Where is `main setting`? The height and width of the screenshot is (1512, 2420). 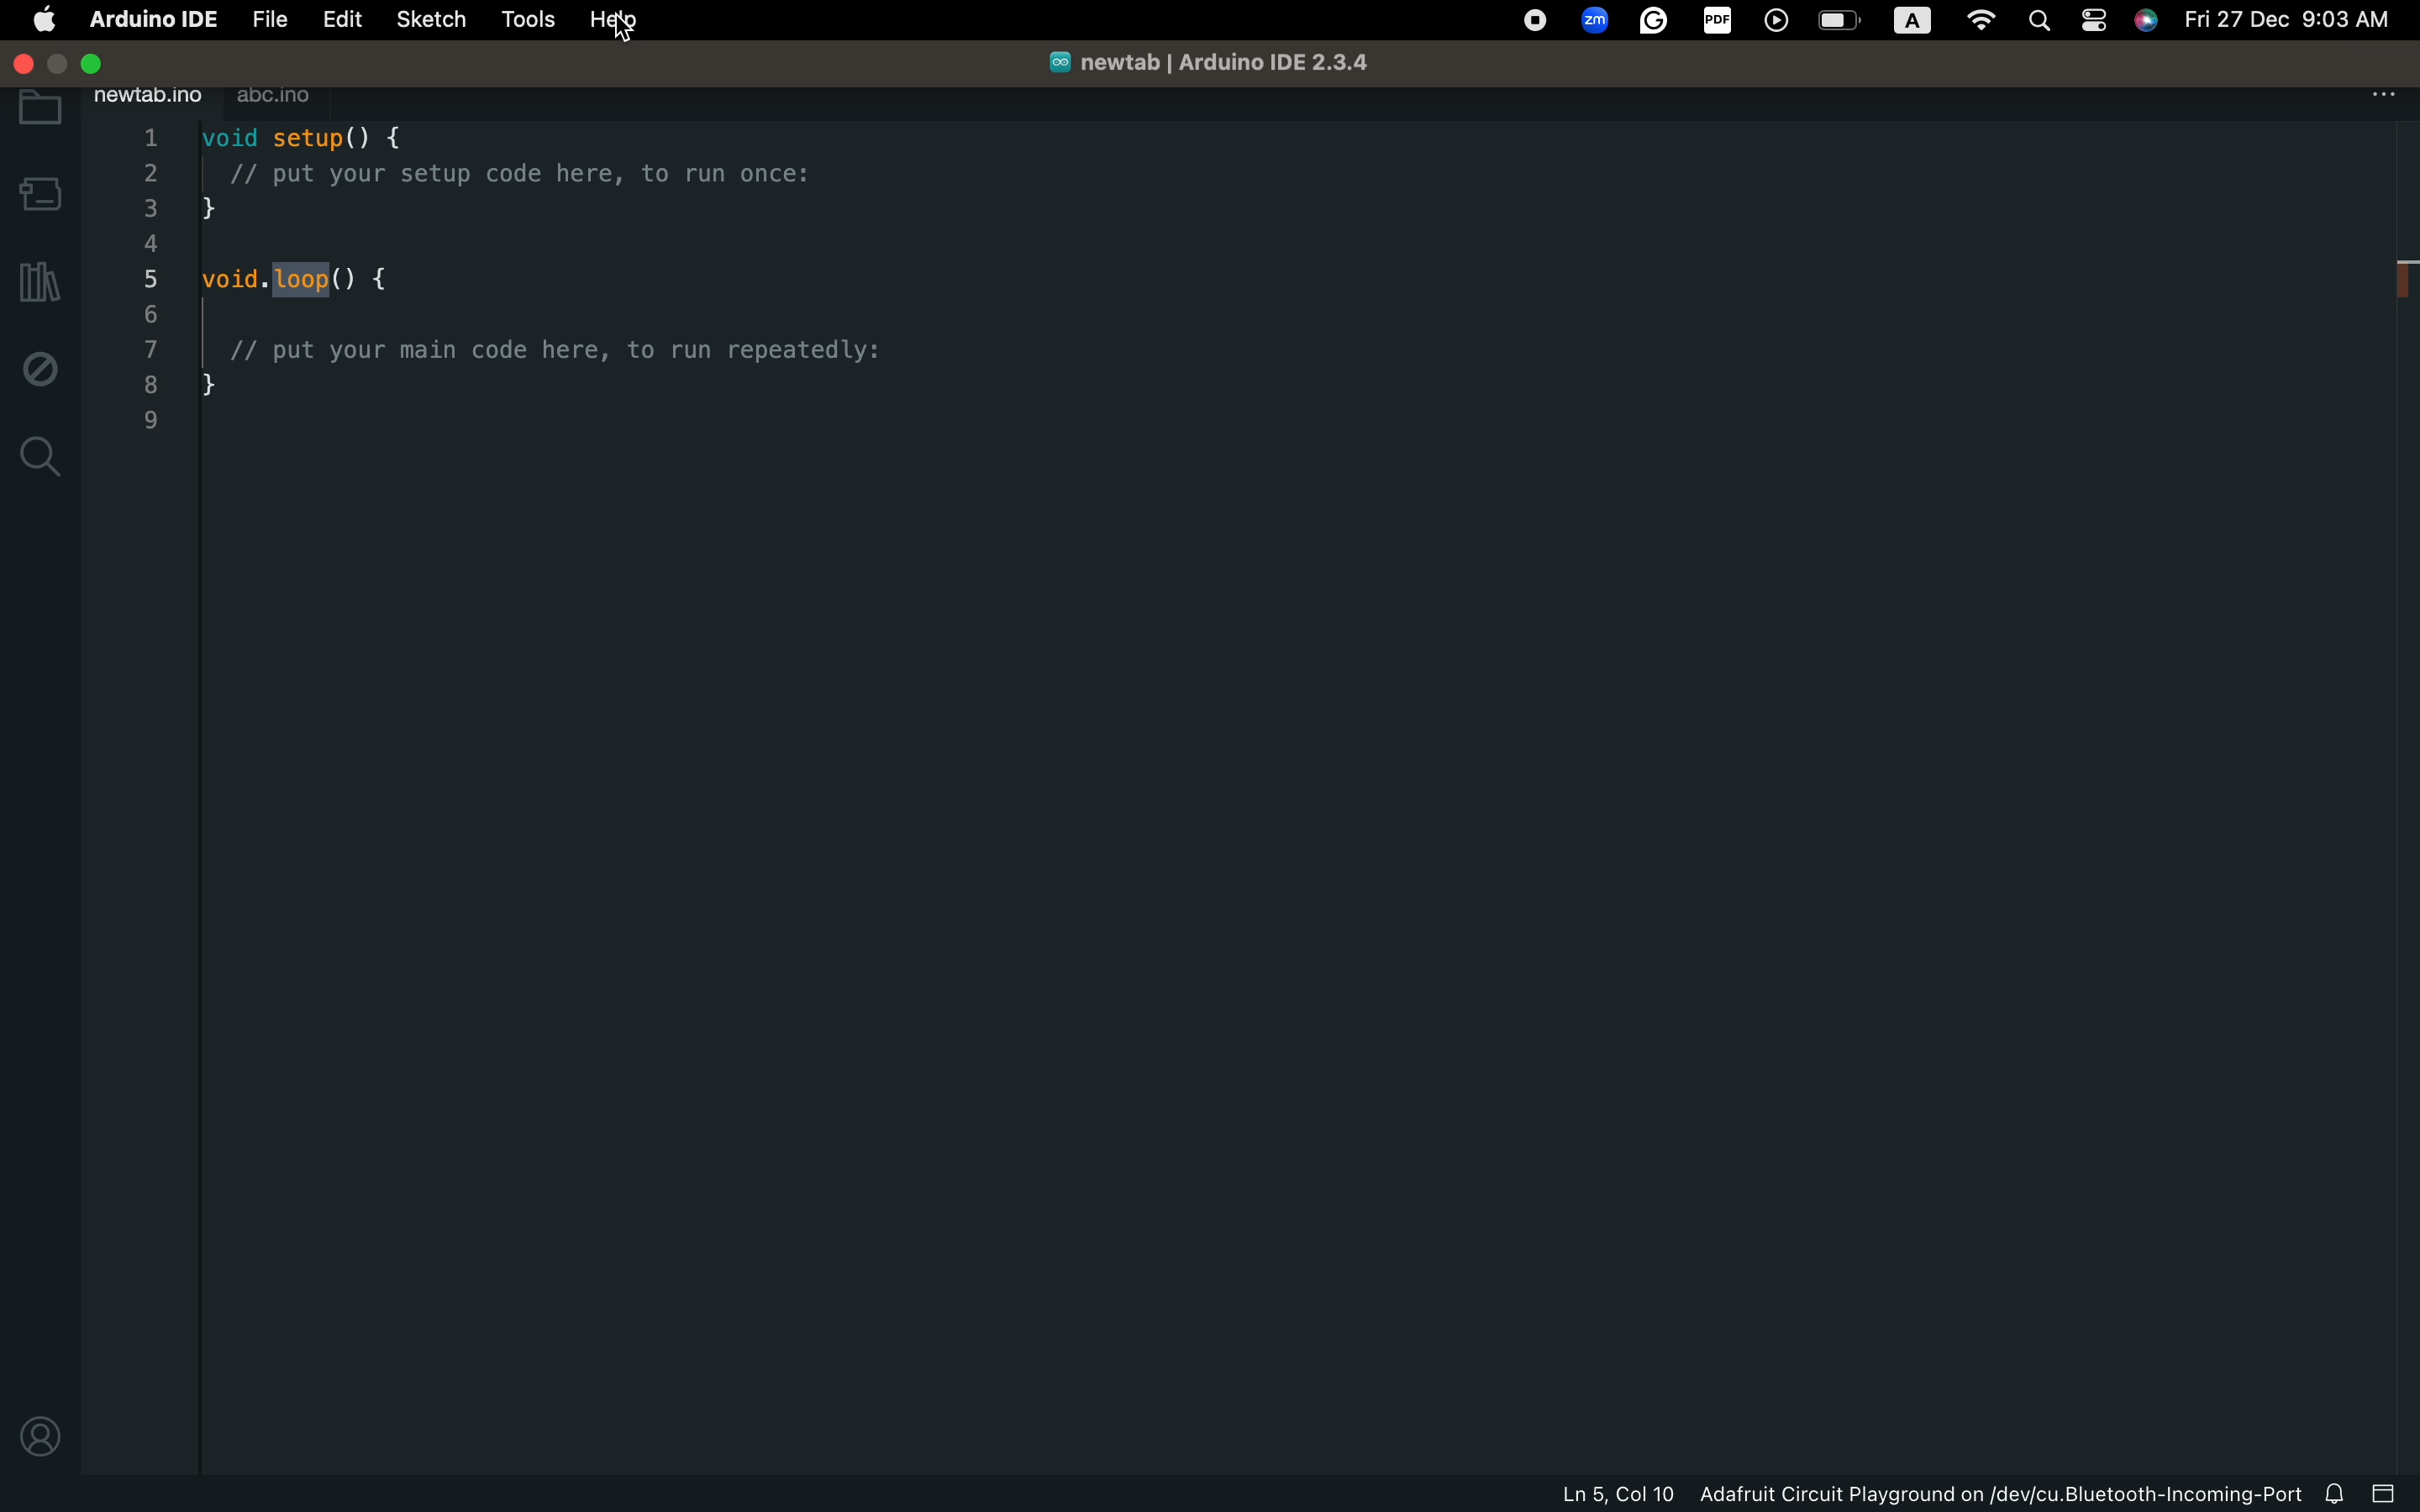
main setting is located at coordinates (41, 22).